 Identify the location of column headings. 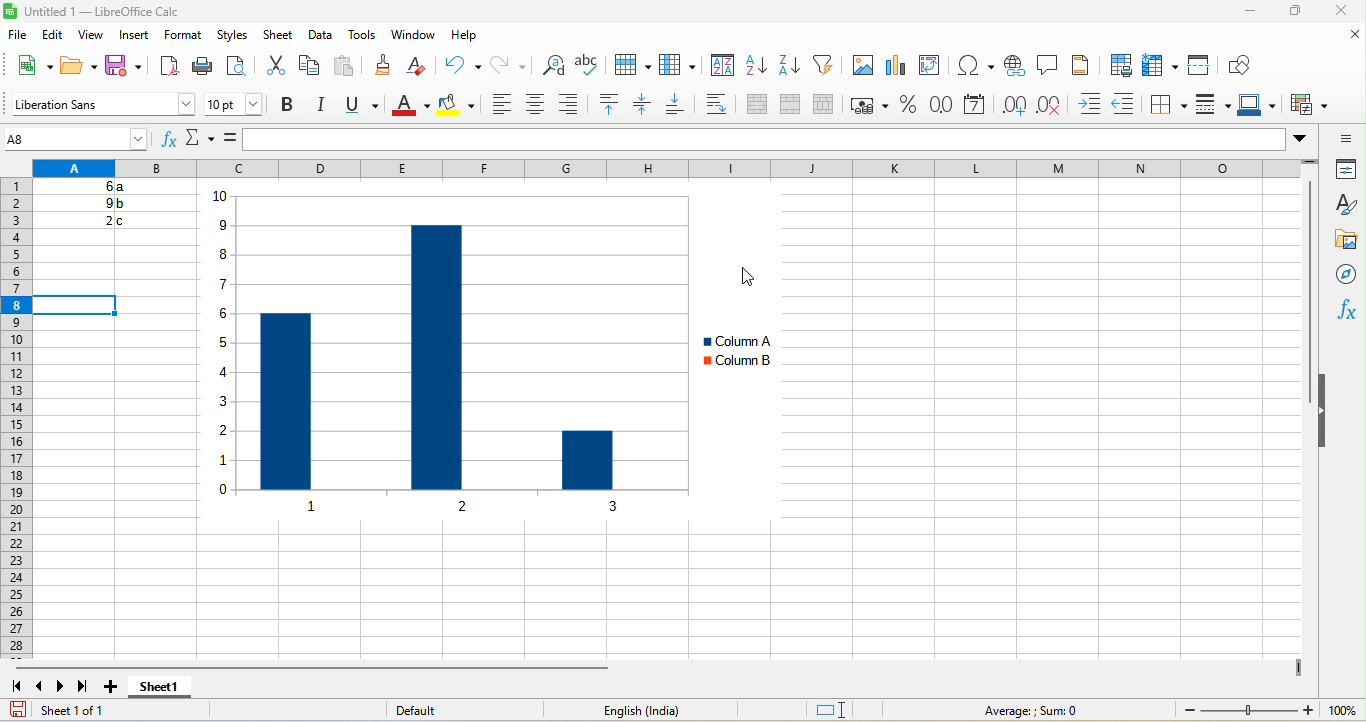
(678, 168).